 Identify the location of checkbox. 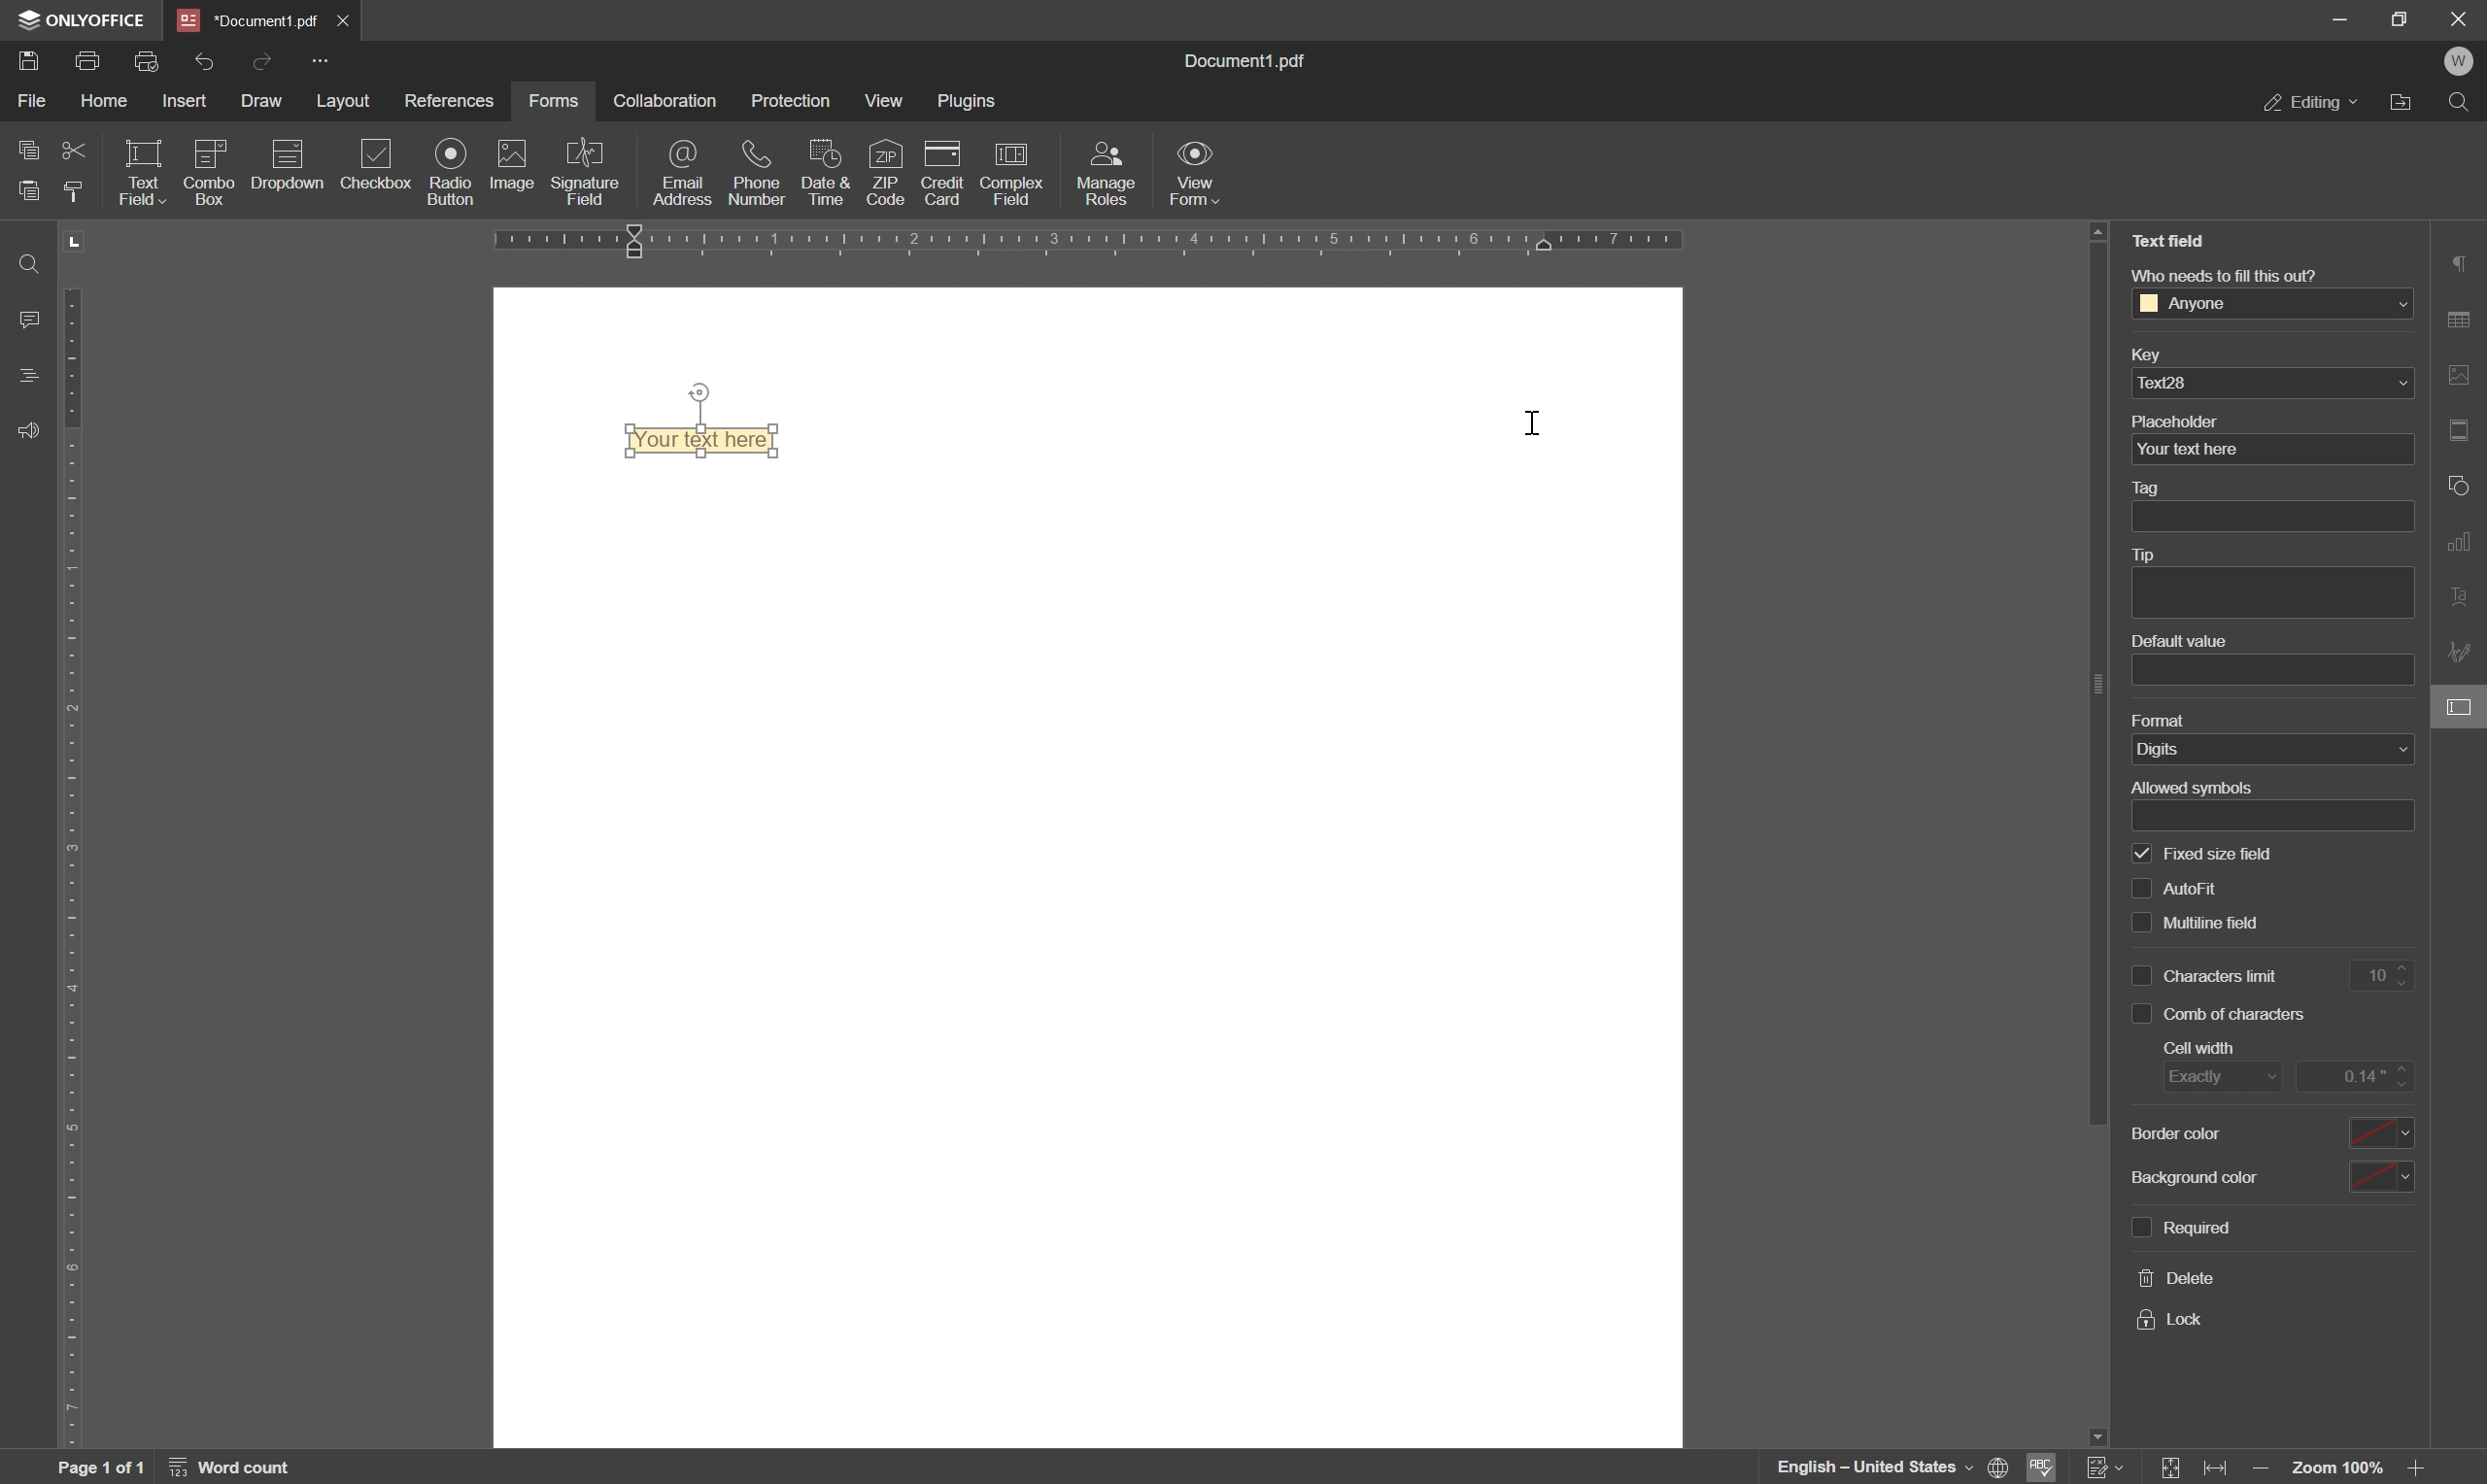
(370, 164).